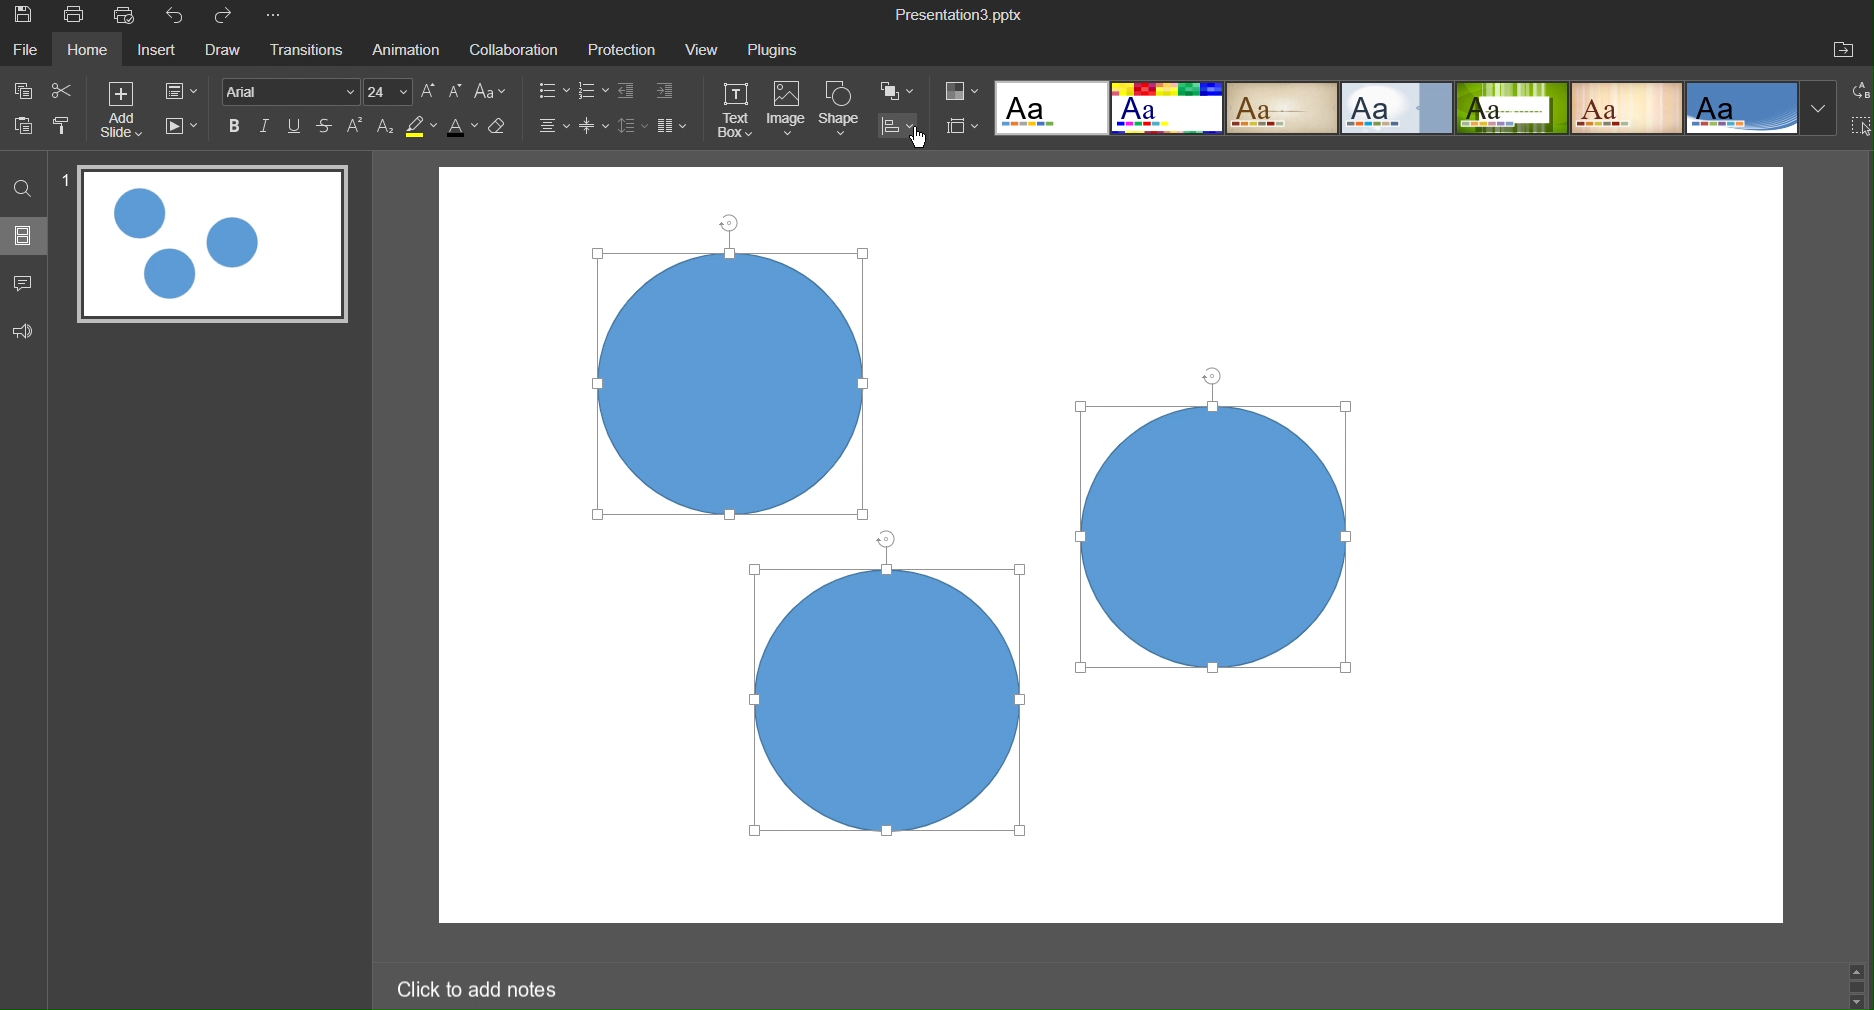 Image resolution: width=1874 pixels, height=1010 pixels. Describe the element at coordinates (904, 128) in the screenshot. I see `Distribute` at that location.